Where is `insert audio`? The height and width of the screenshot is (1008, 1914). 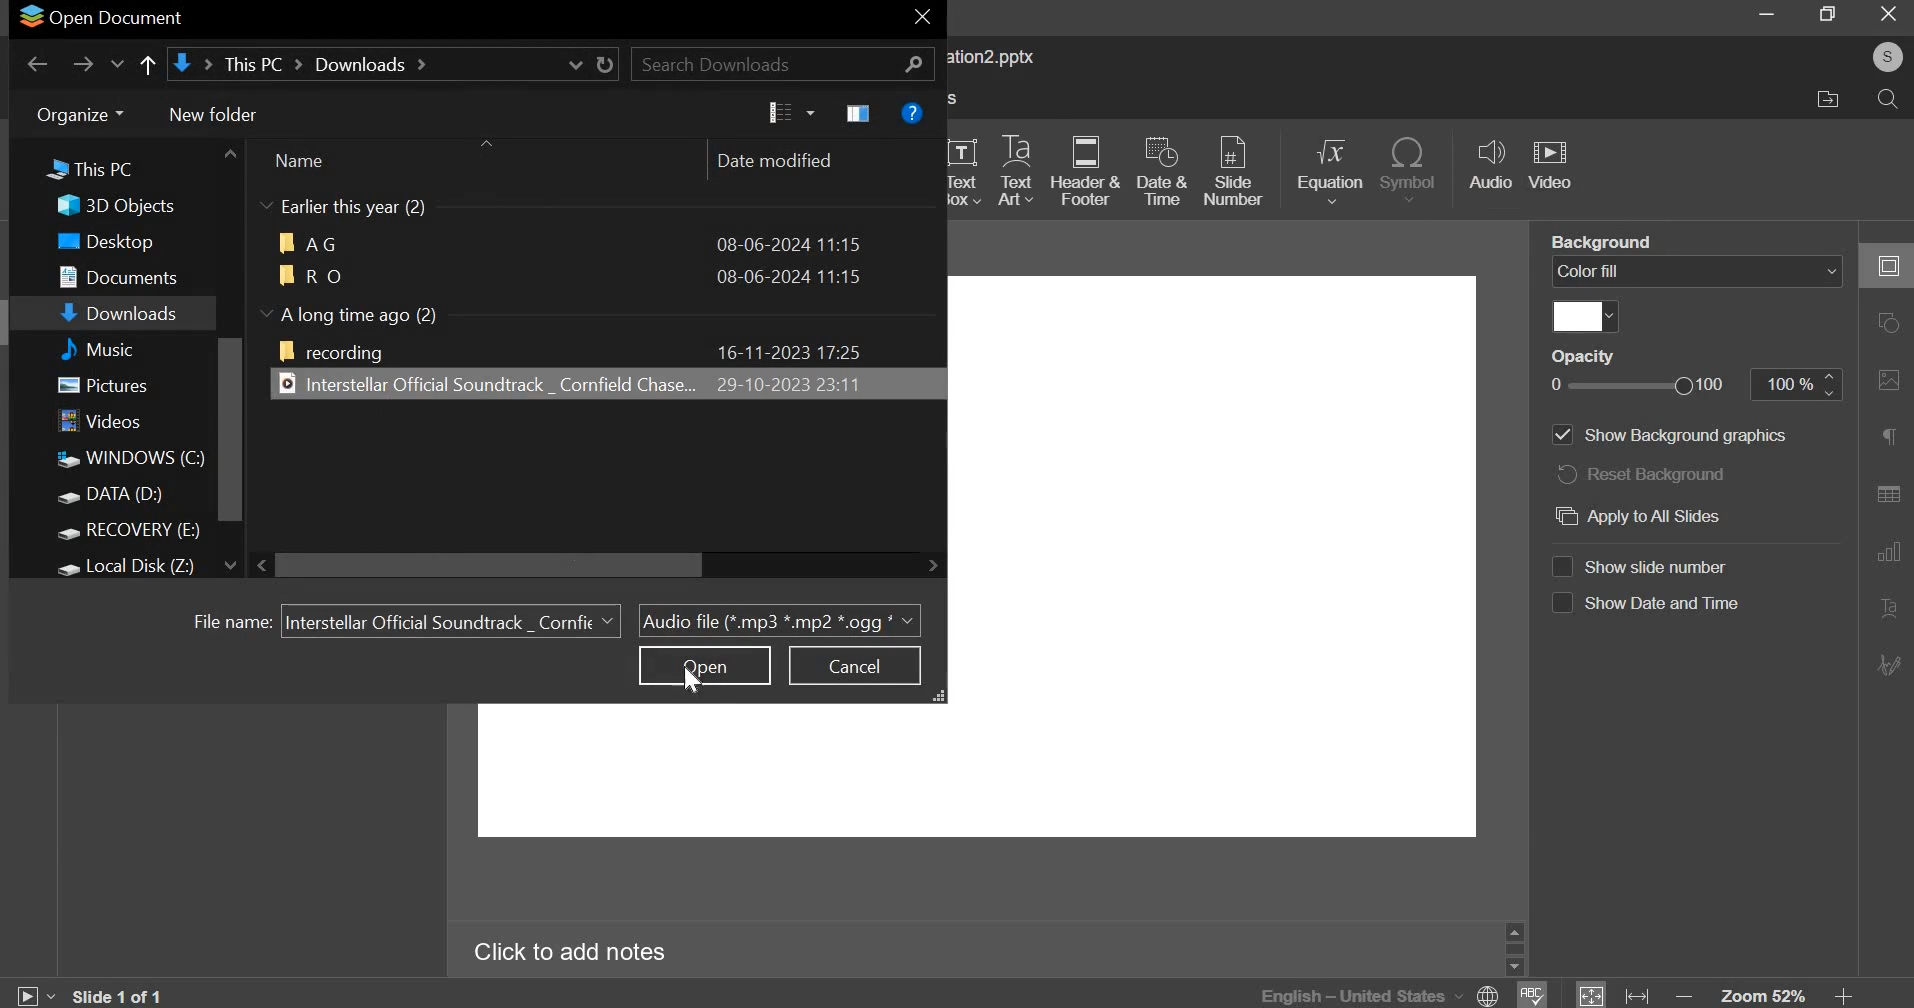 insert audio is located at coordinates (1492, 167).